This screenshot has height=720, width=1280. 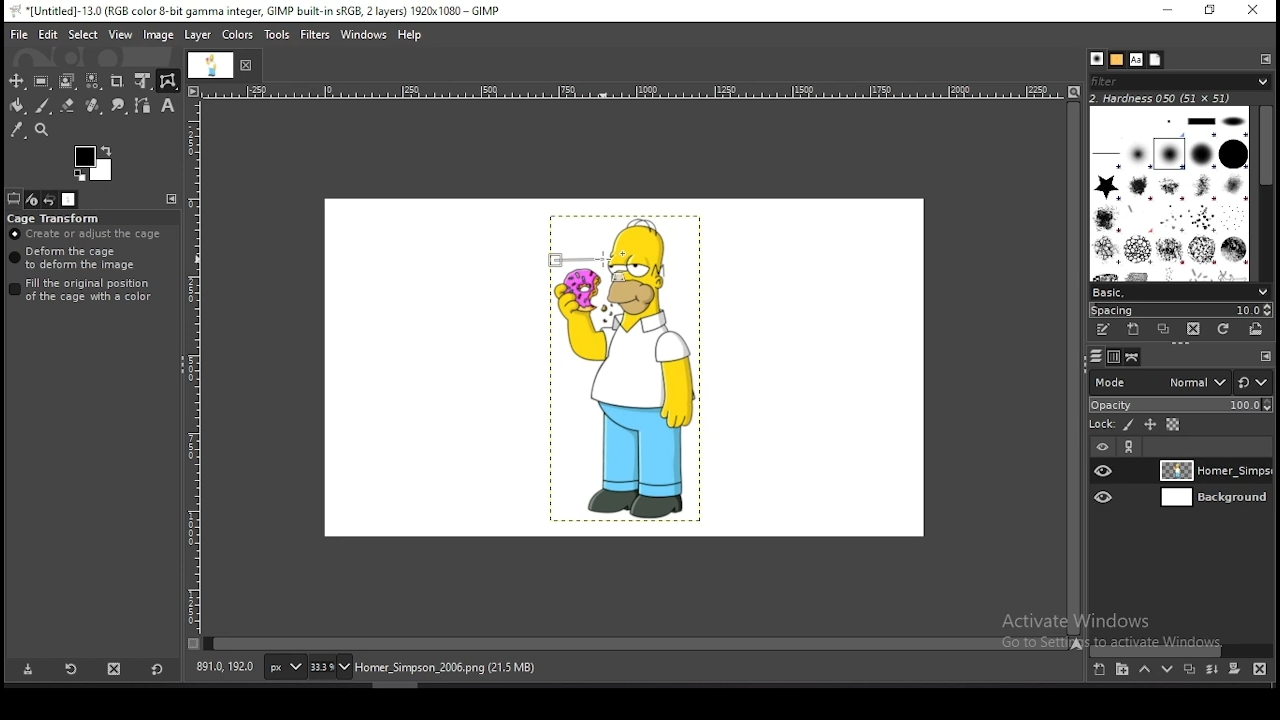 I want to click on save tool preset, so click(x=28, y=670).